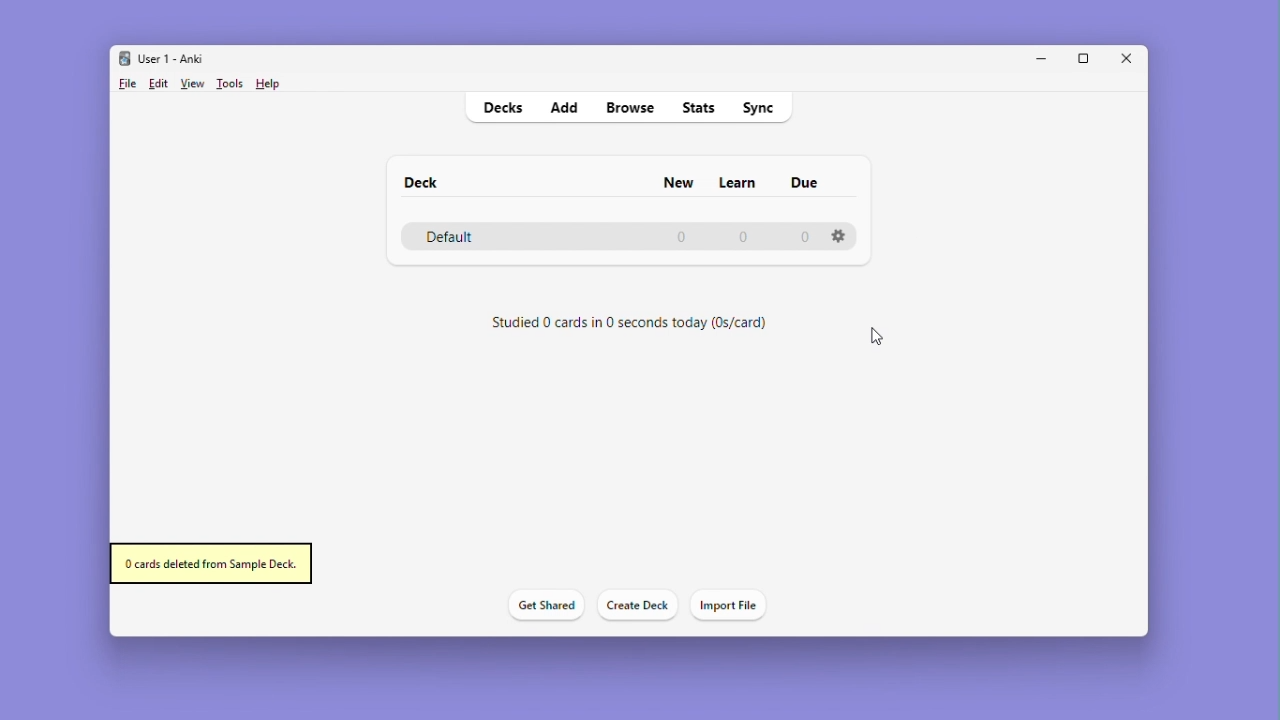 The height and width of the screenshot is (720, 1280). Describe the element at coordinates (741, 239) in the screenshot. I see `0` at that location.